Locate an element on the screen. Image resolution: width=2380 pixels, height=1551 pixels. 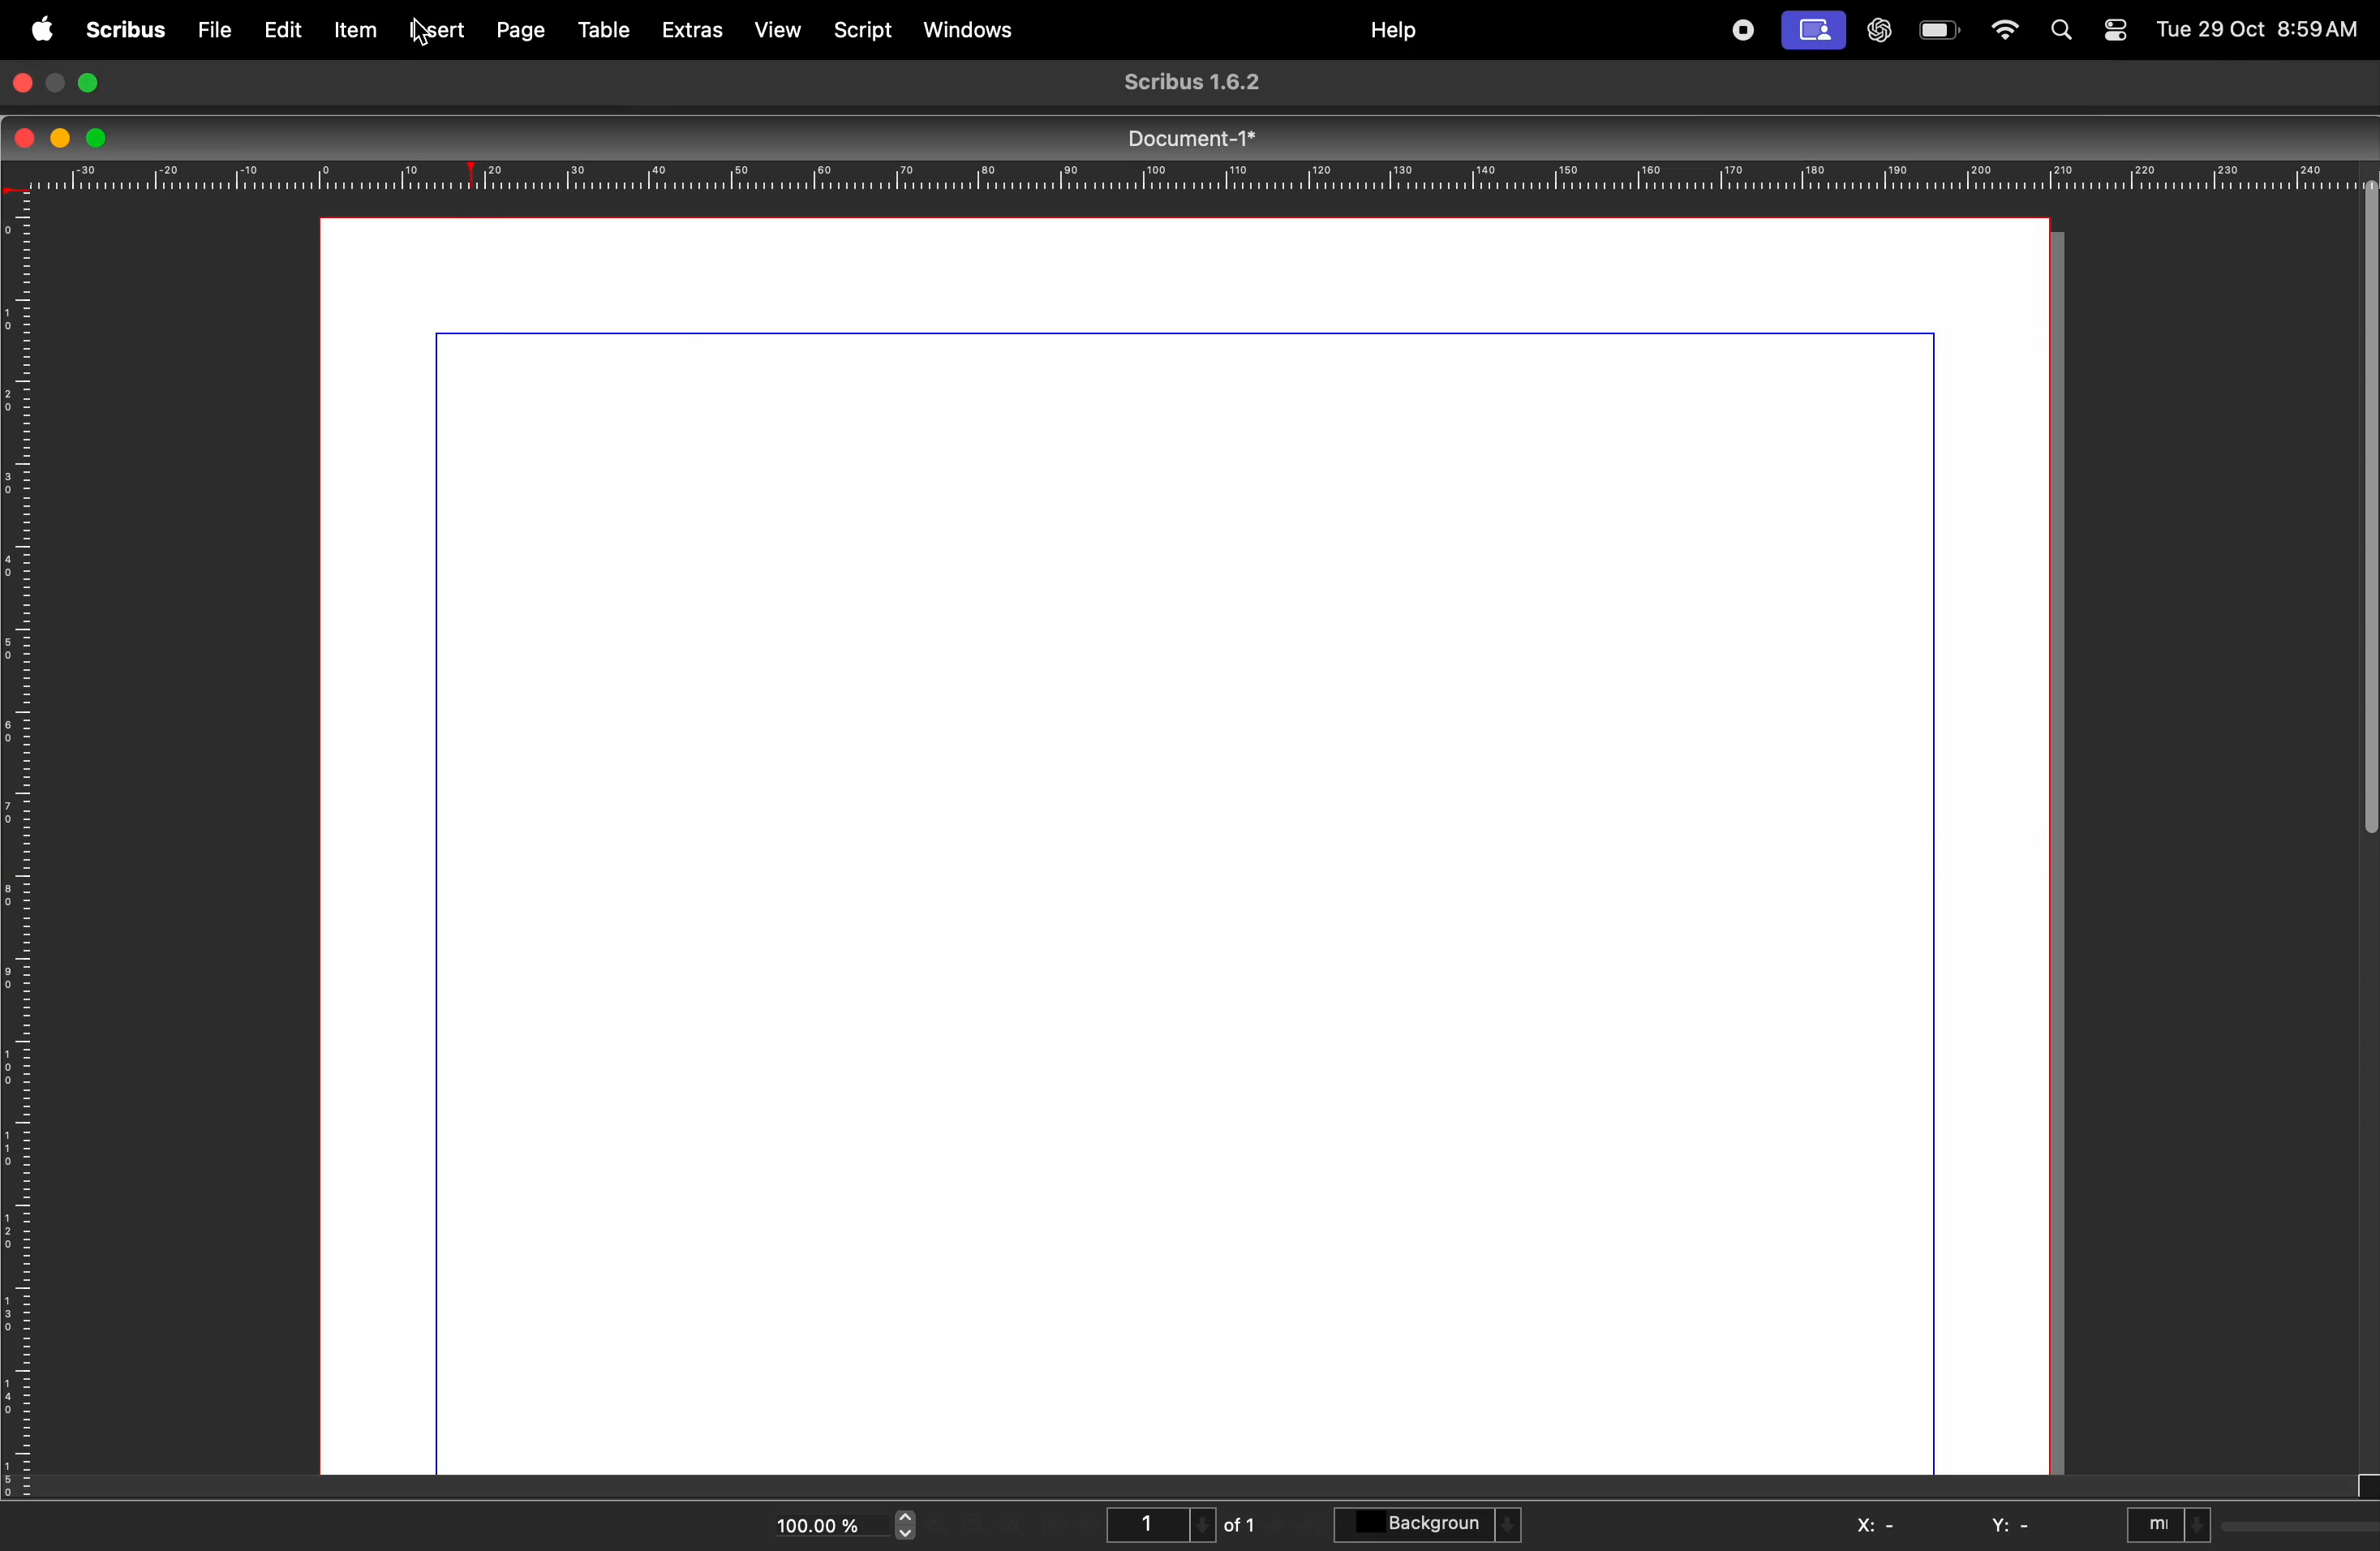
closing window is located at coordinates (26, 135).